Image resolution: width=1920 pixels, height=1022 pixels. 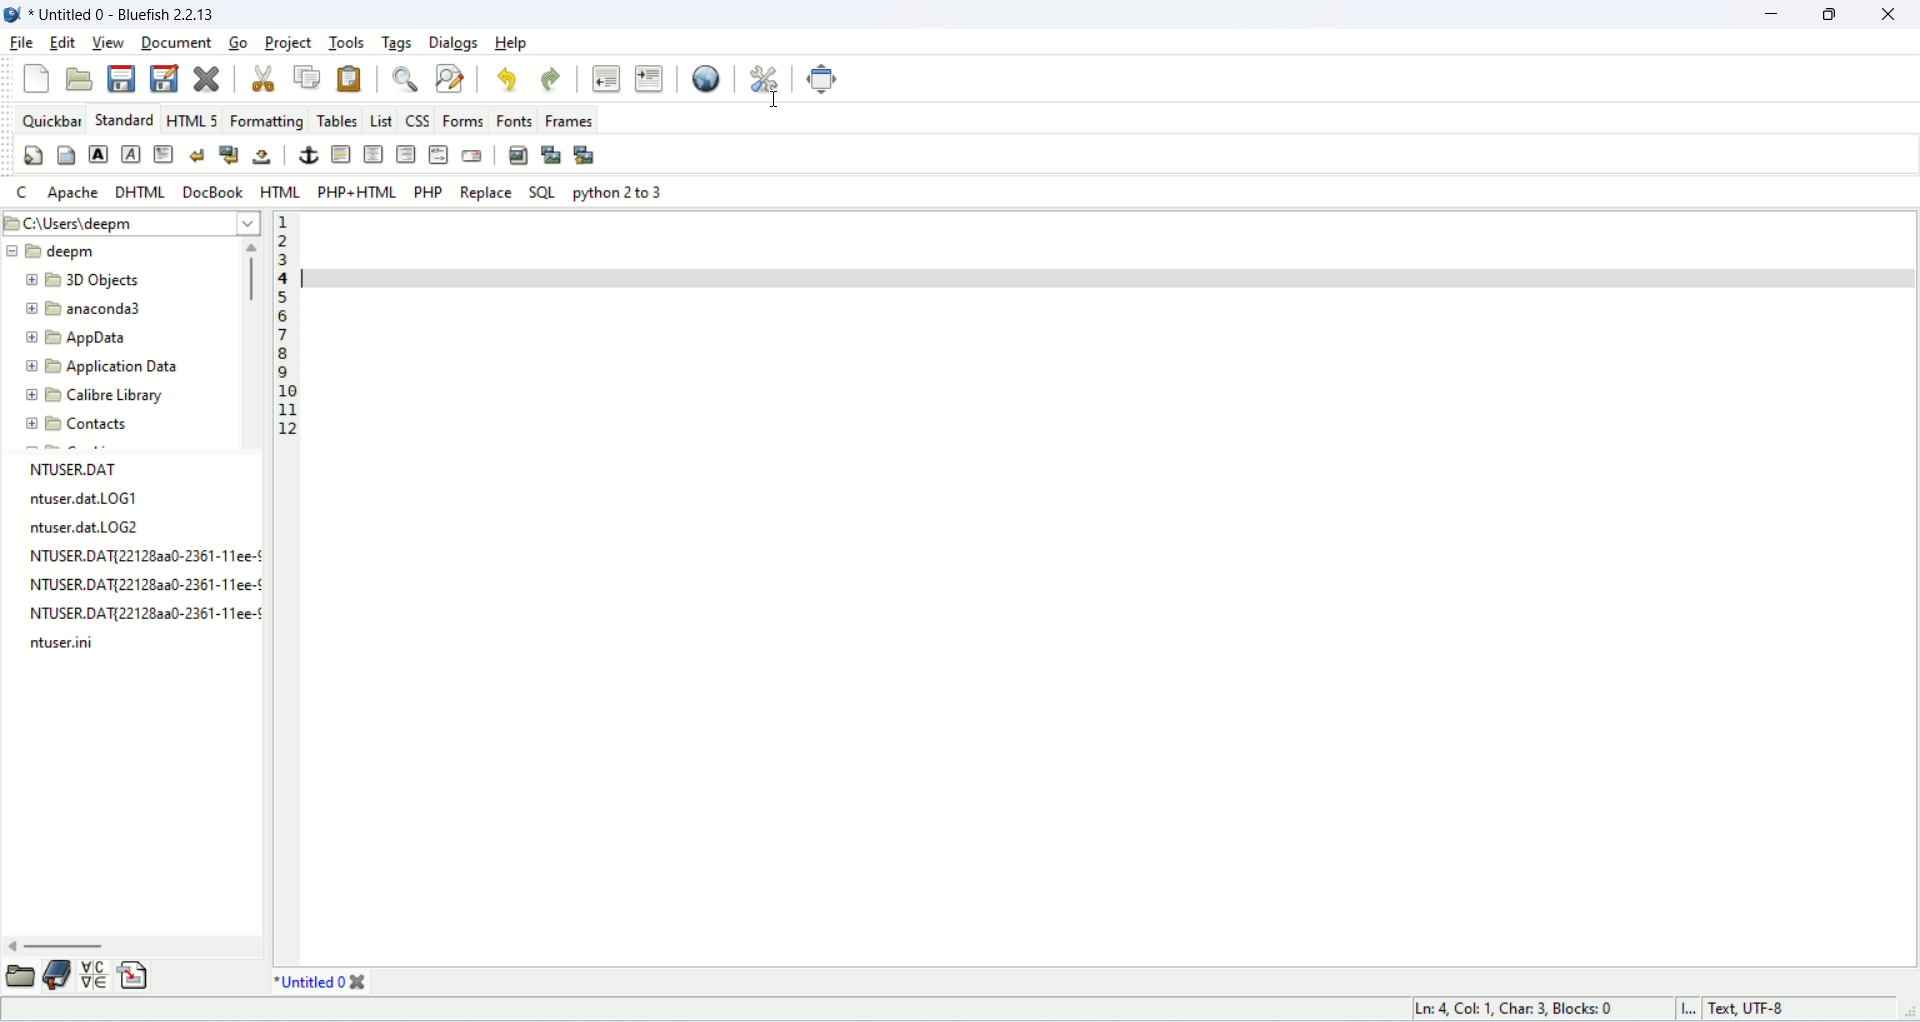 I want to click on close current file, so click(x=207, y=78).